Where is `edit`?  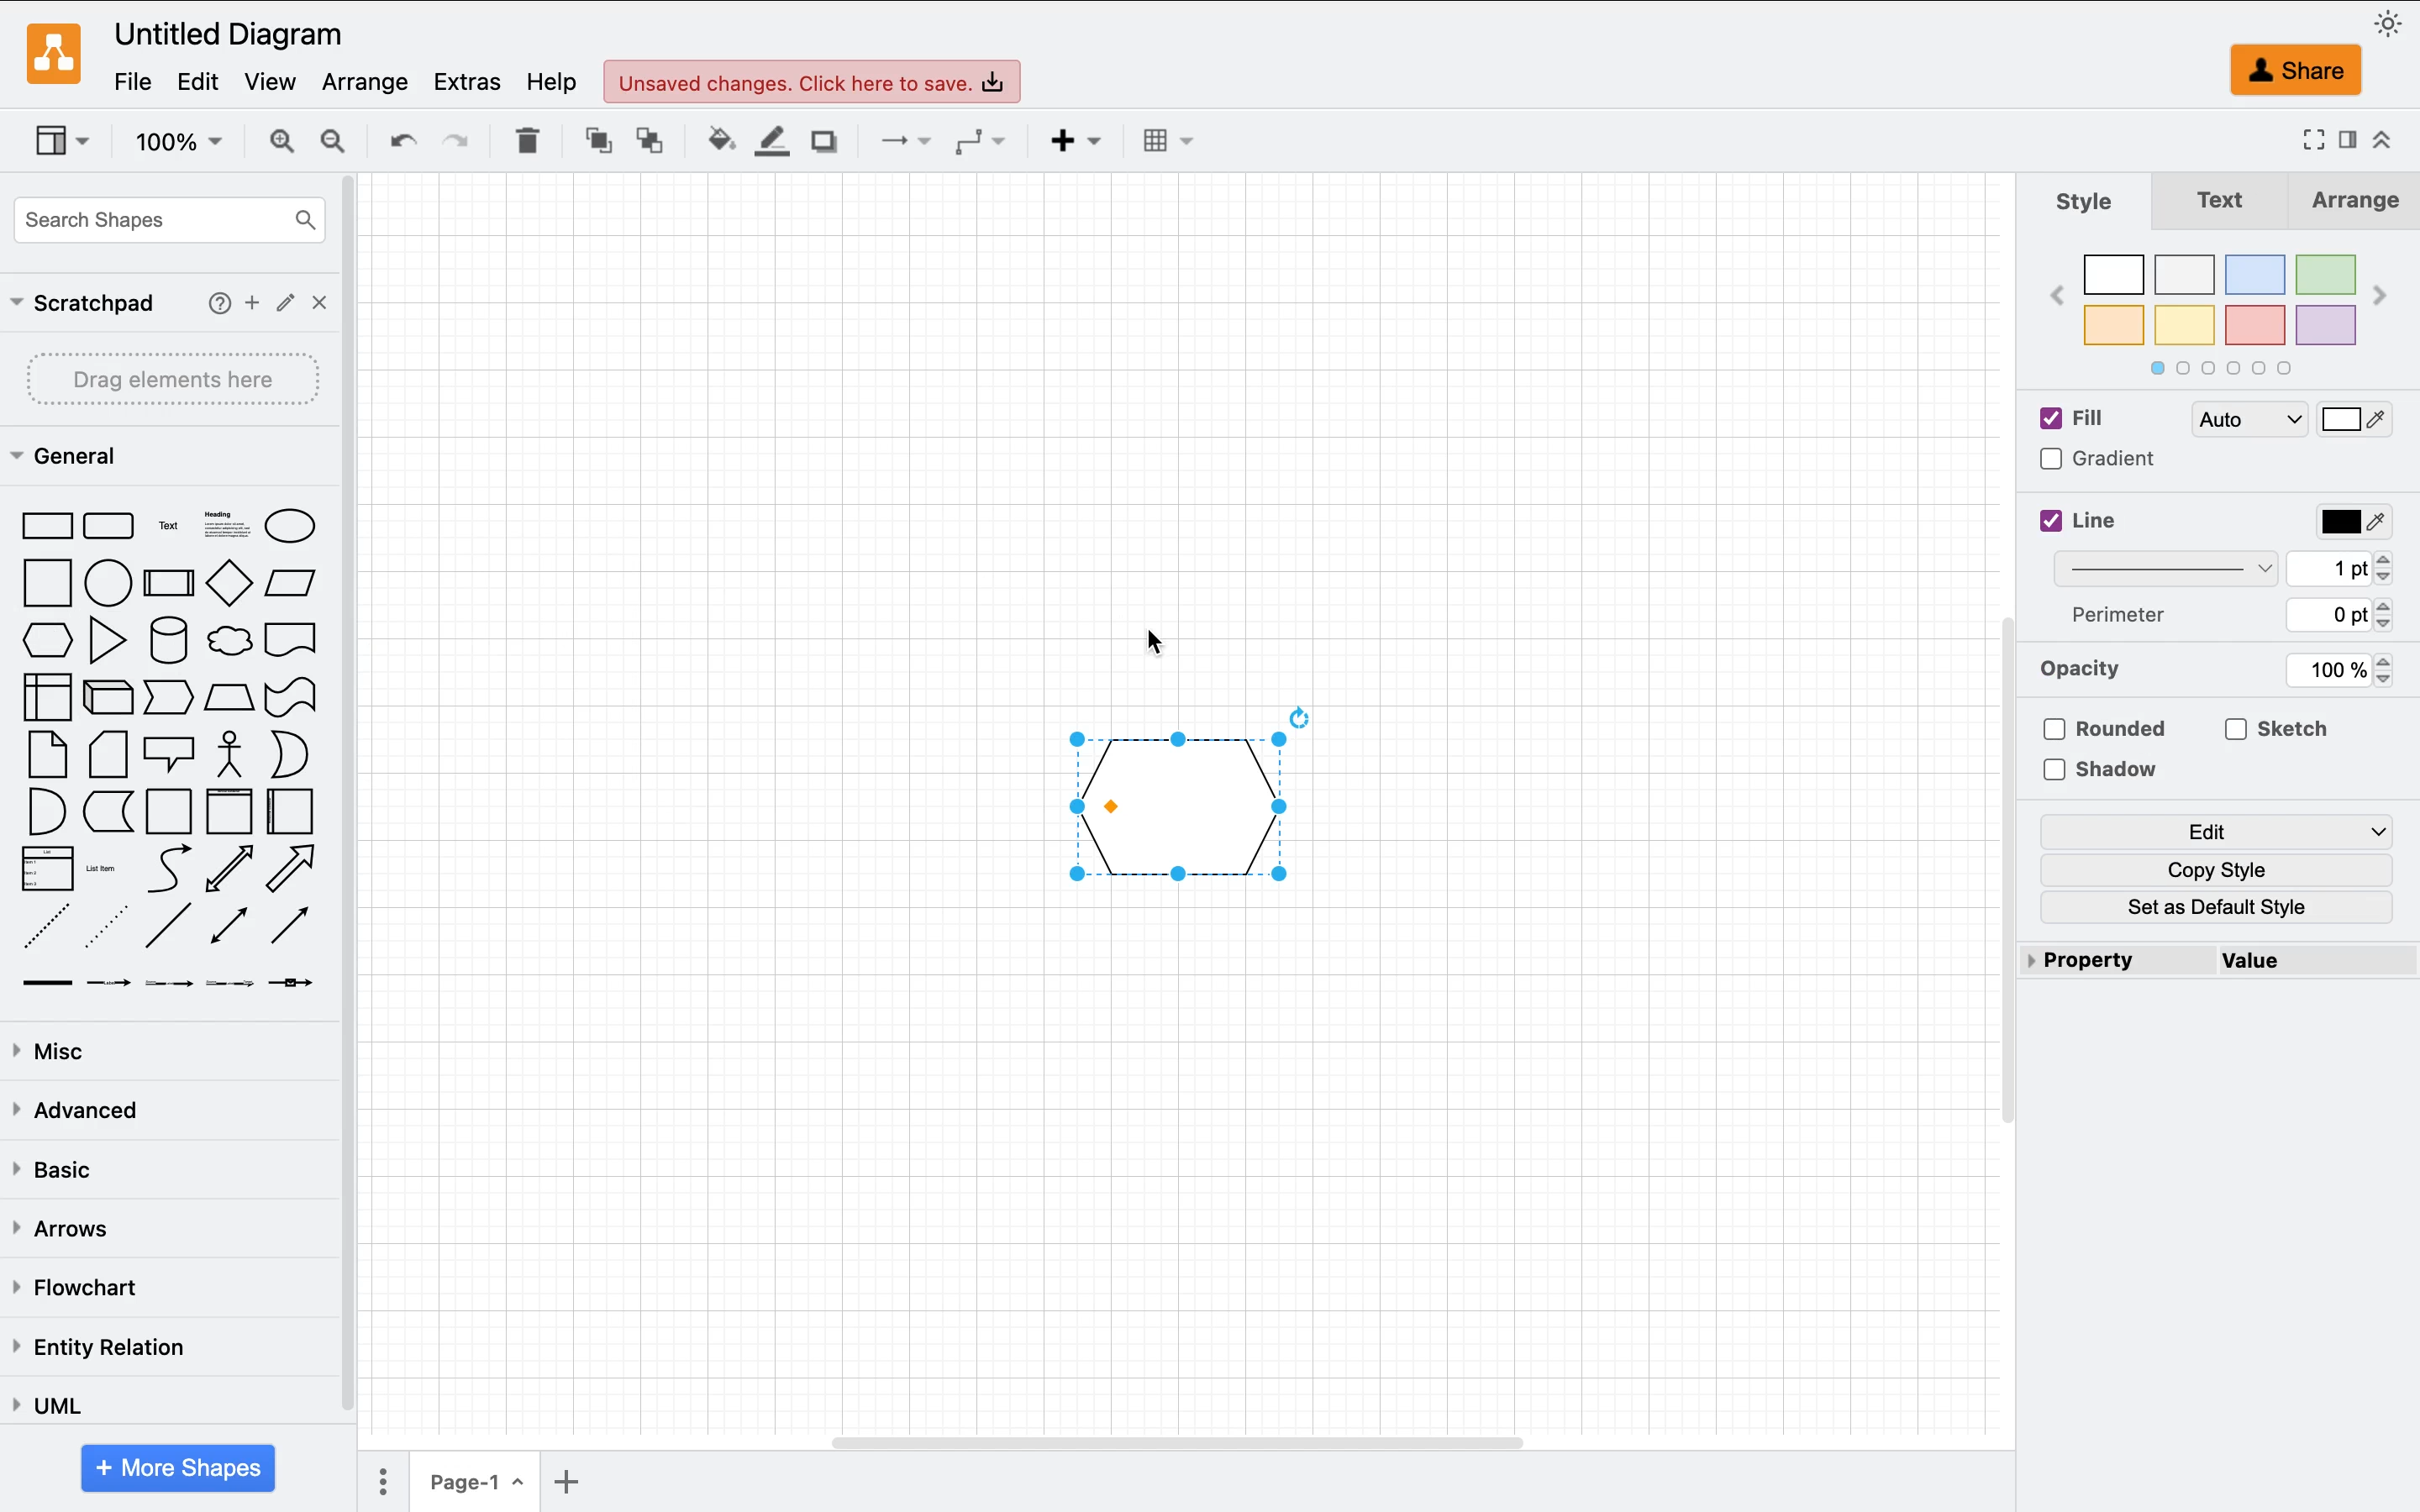
edit is located at coordinates (288, 300).